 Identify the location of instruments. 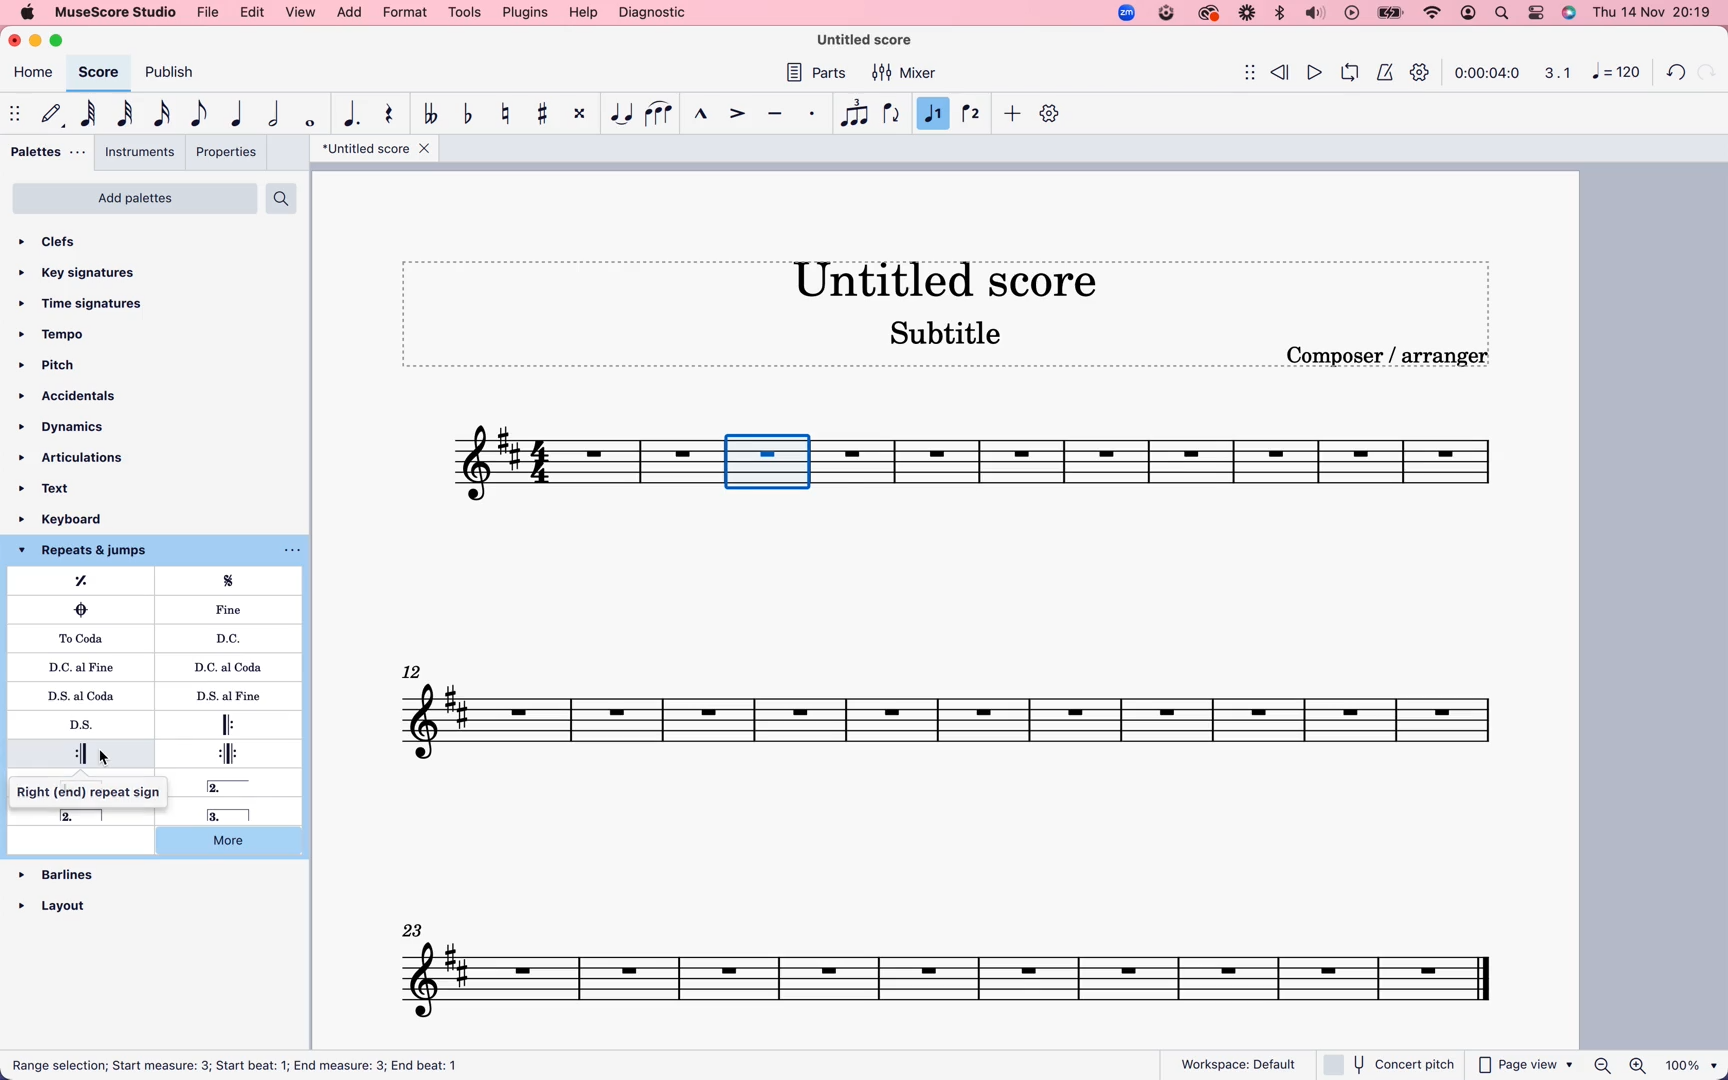
(141, 152).